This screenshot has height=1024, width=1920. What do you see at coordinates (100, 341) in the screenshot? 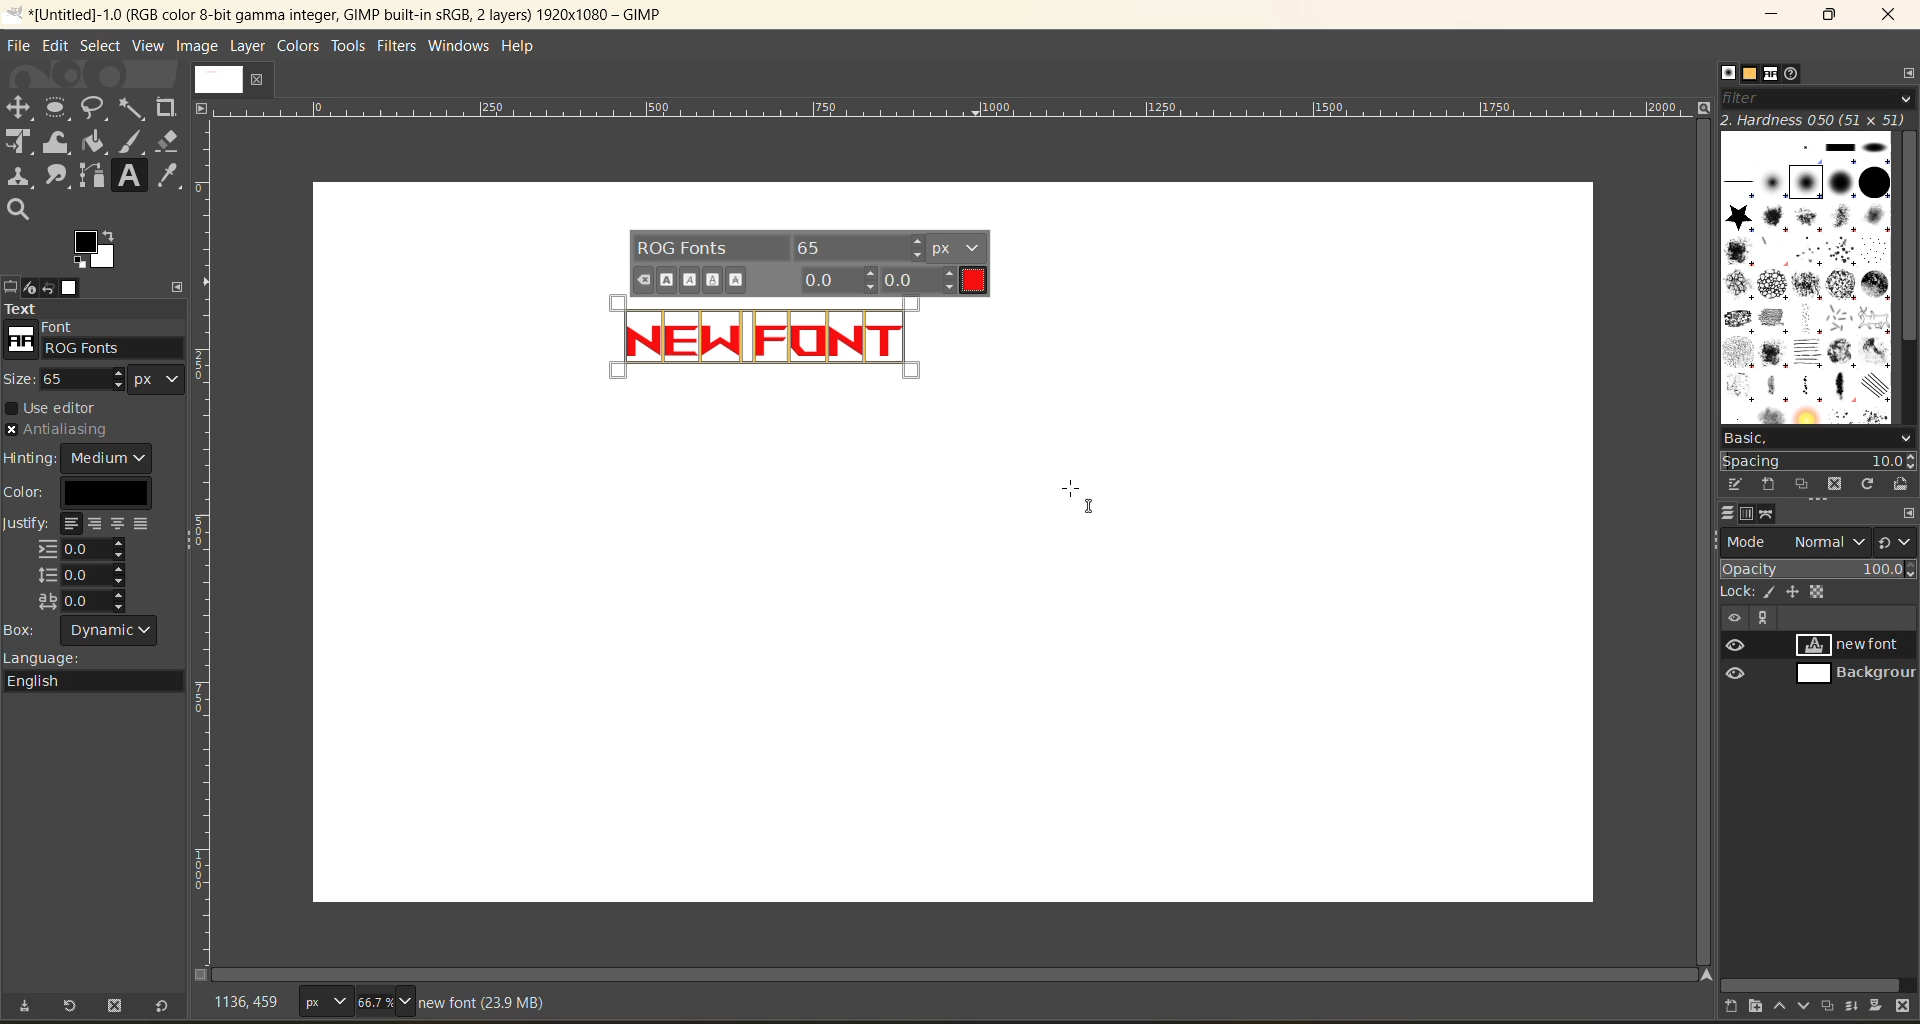
I see `font` at bounding box center [100, 341].